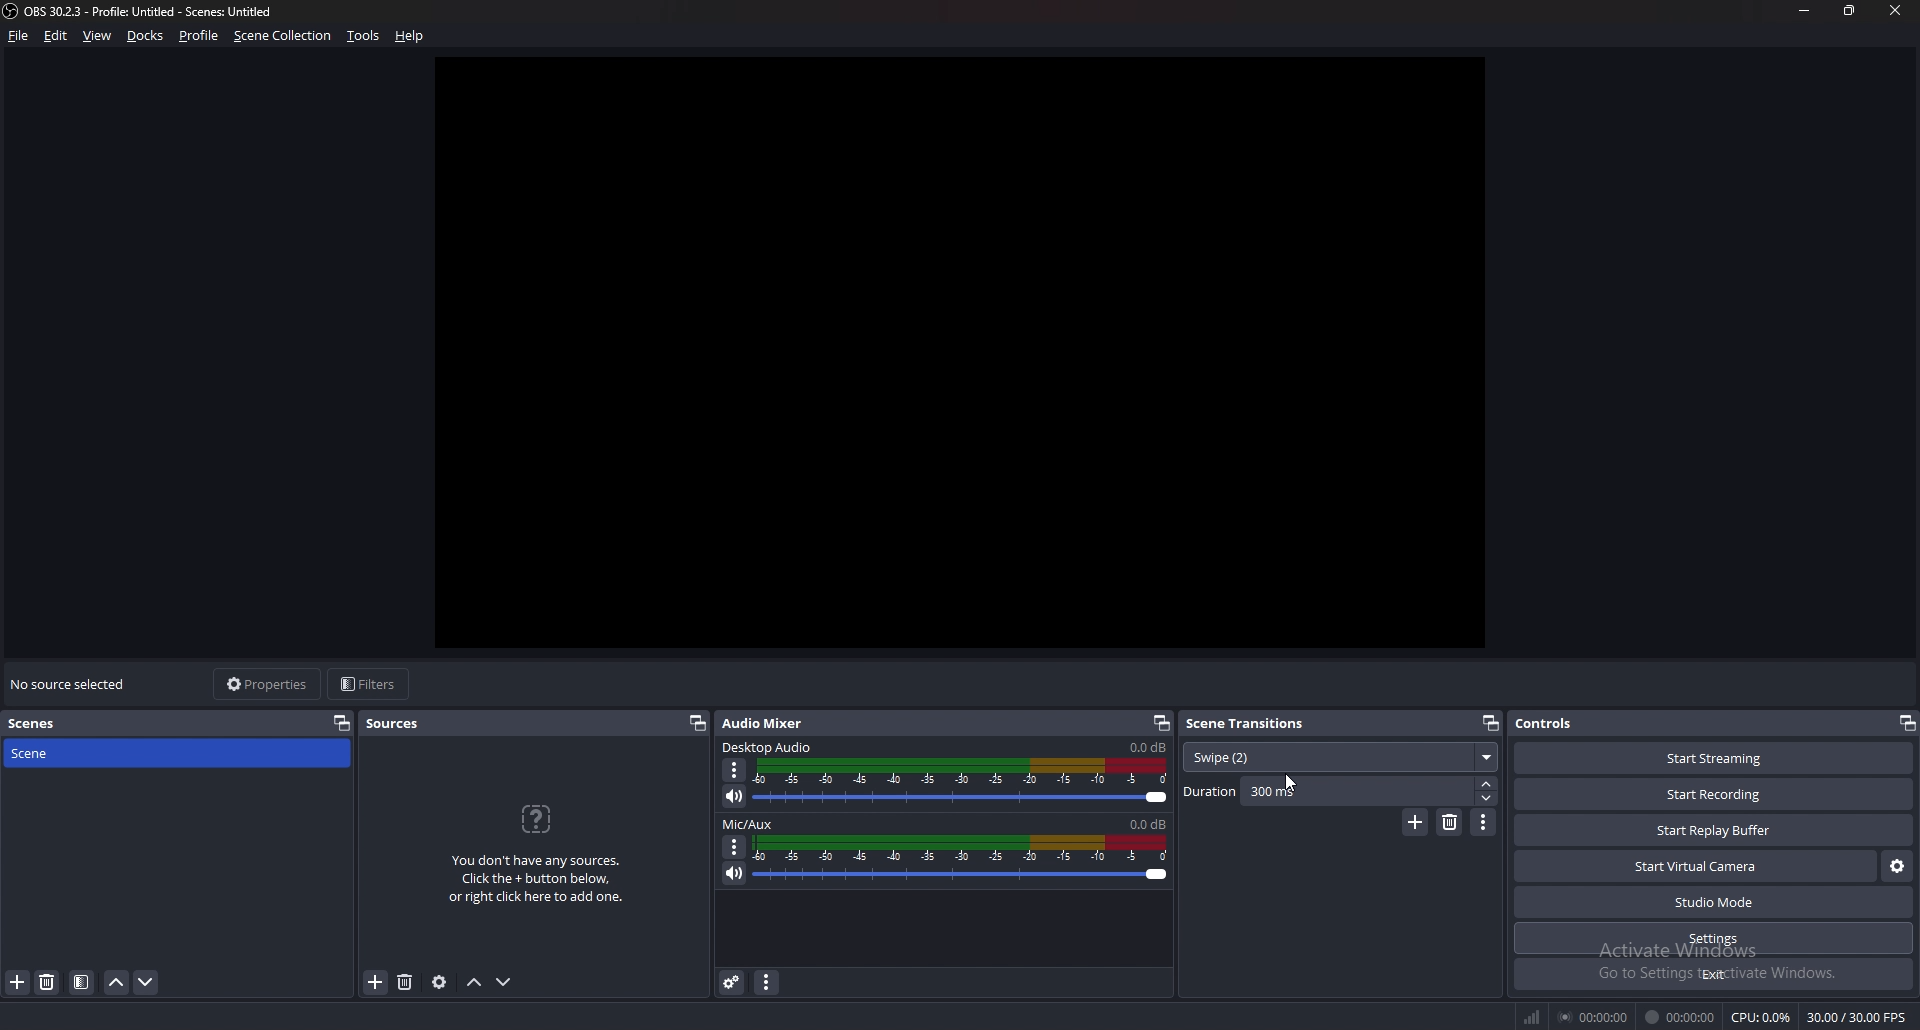  I want to click on title, so click(143, 11).